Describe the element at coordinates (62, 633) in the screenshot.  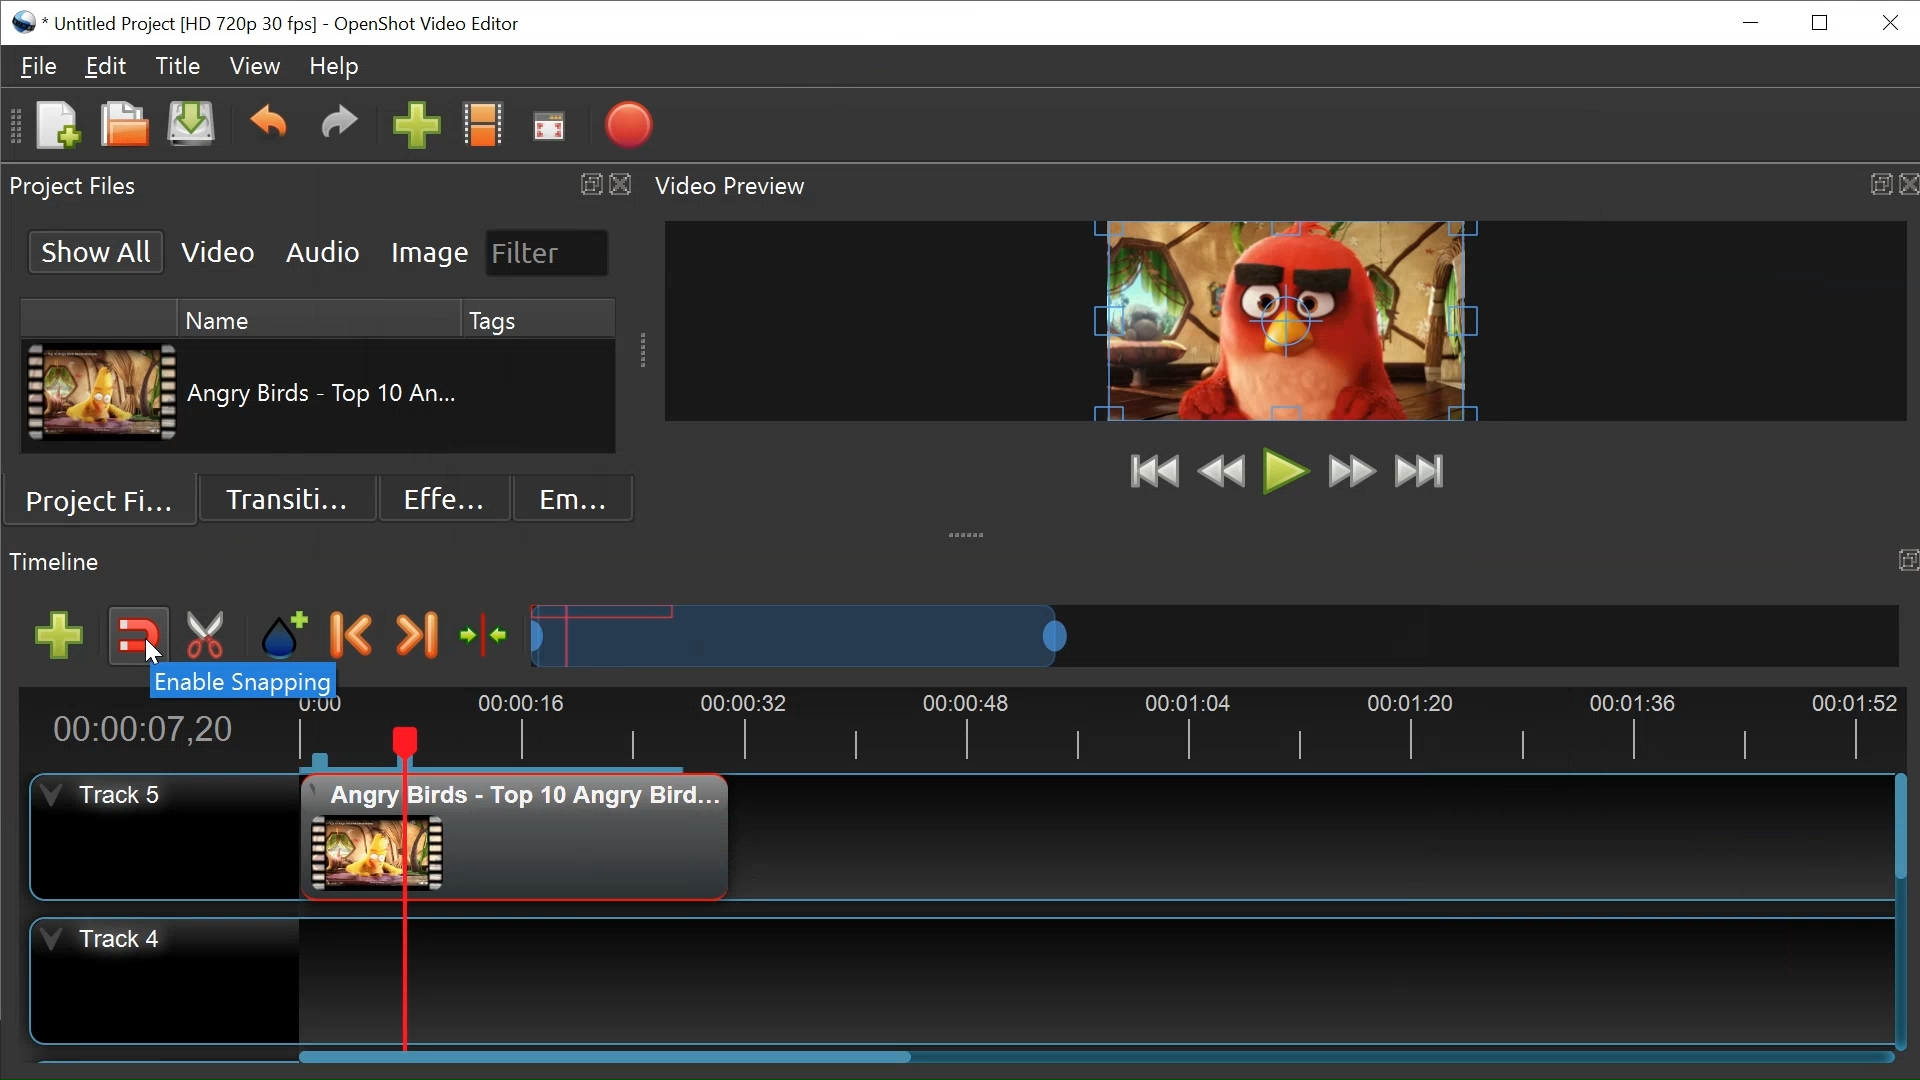
I see `Add Track` at that location.